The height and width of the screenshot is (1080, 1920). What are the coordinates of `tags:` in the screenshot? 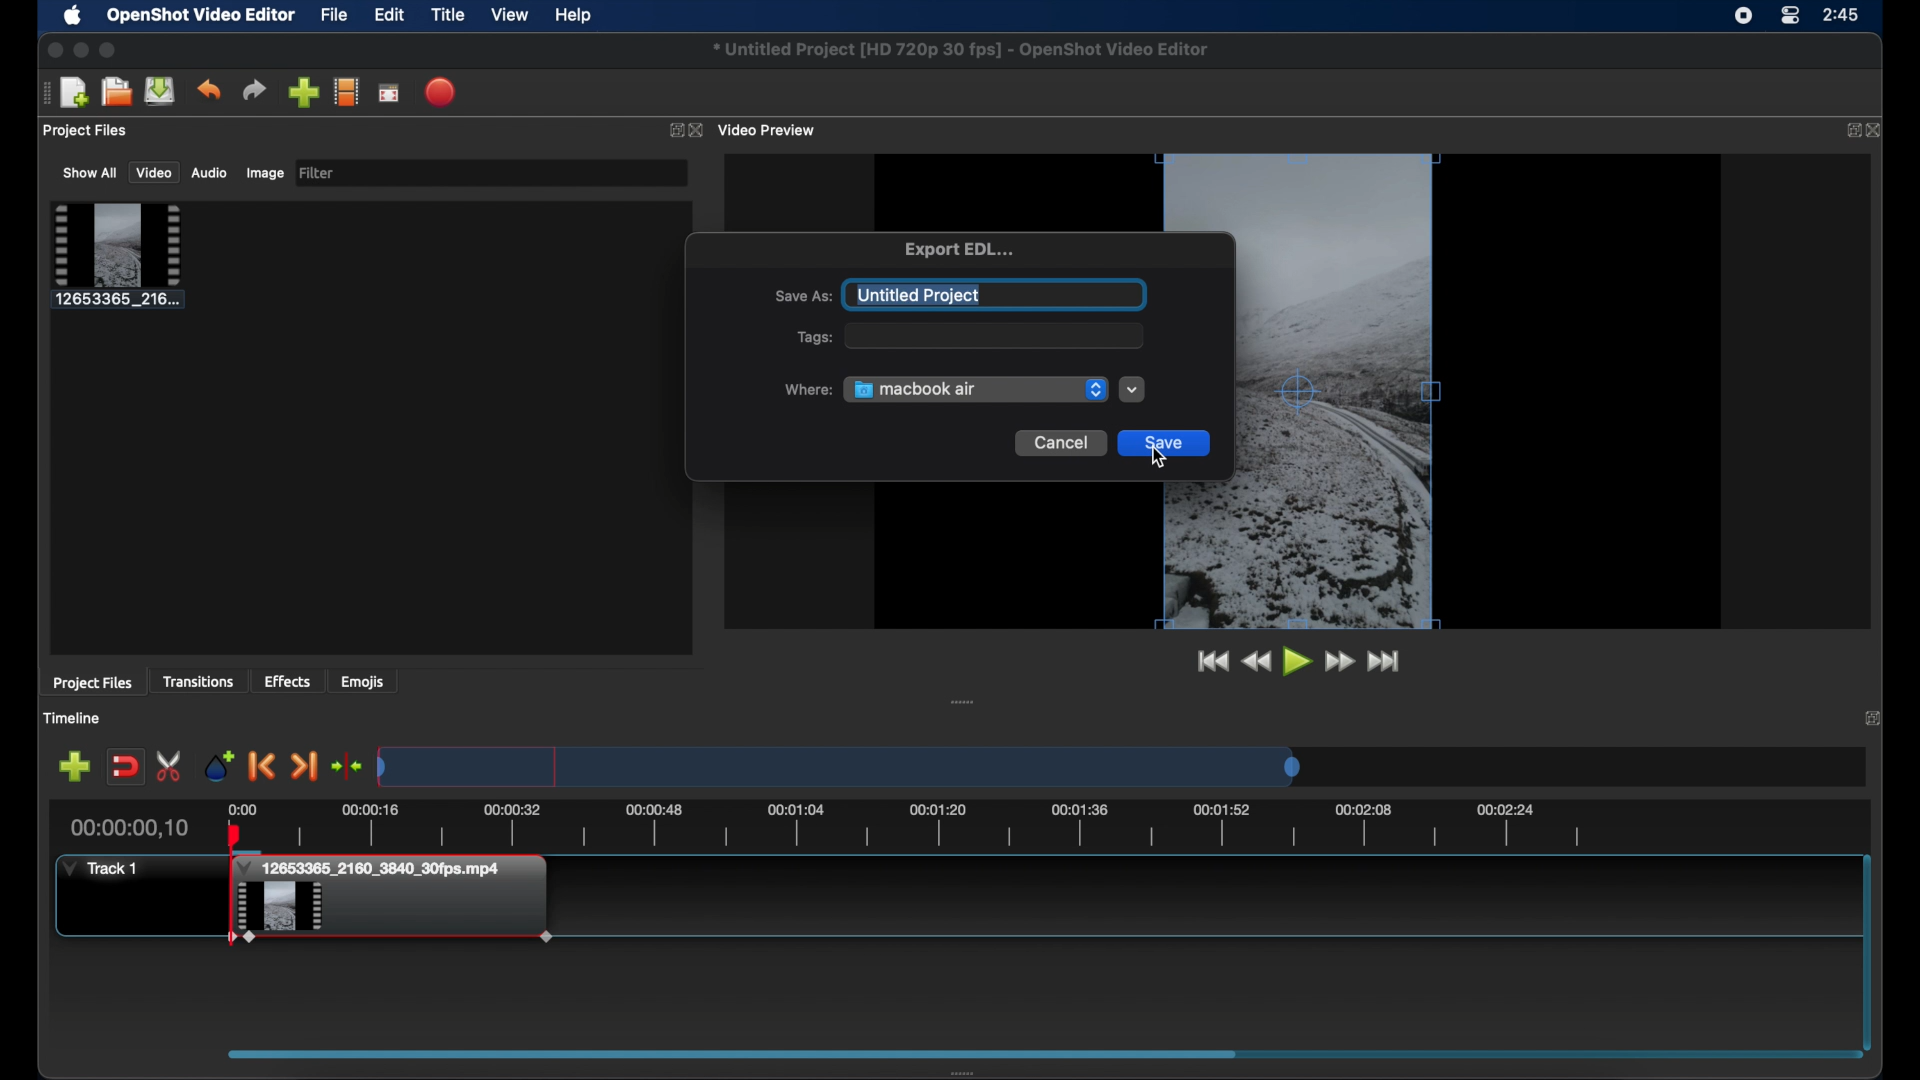 It's located at (812, 337).